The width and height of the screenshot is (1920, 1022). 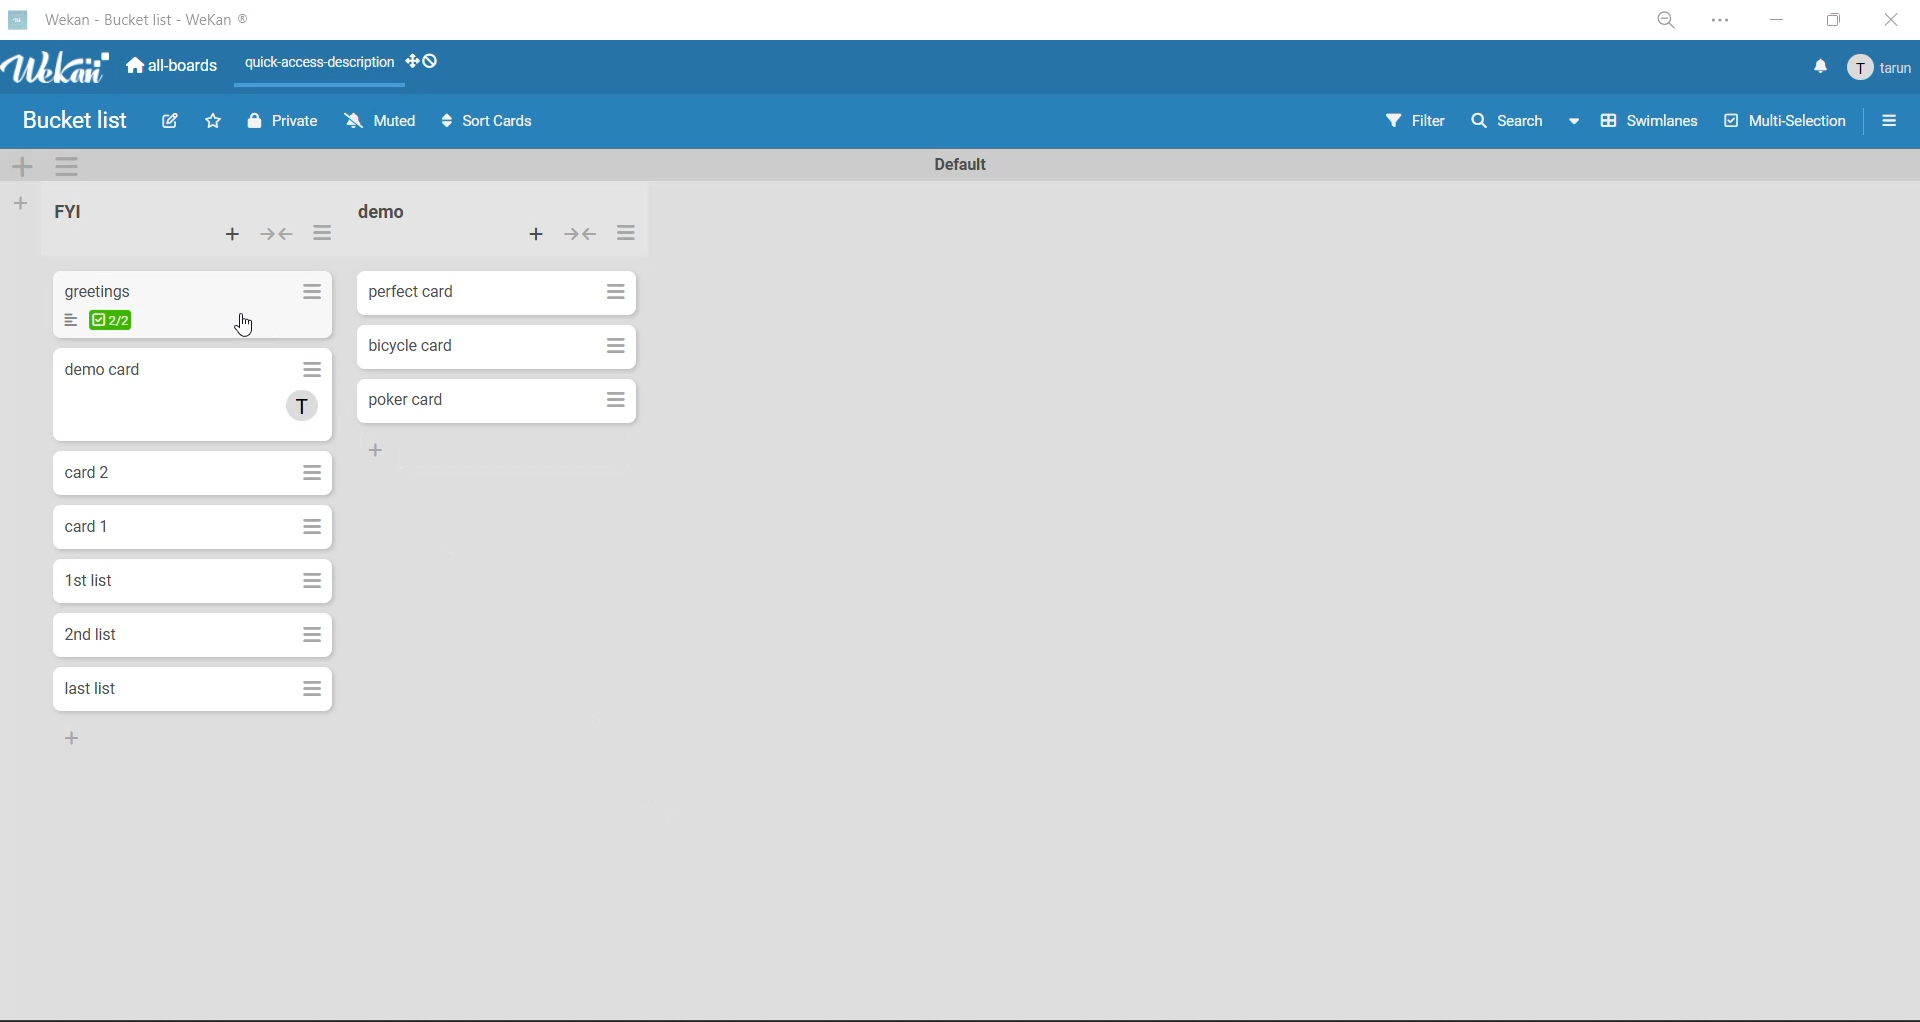 What do you see at coordinates (544, 235) in the screenshot?
I see `add card` at bounding box center [544, 235].